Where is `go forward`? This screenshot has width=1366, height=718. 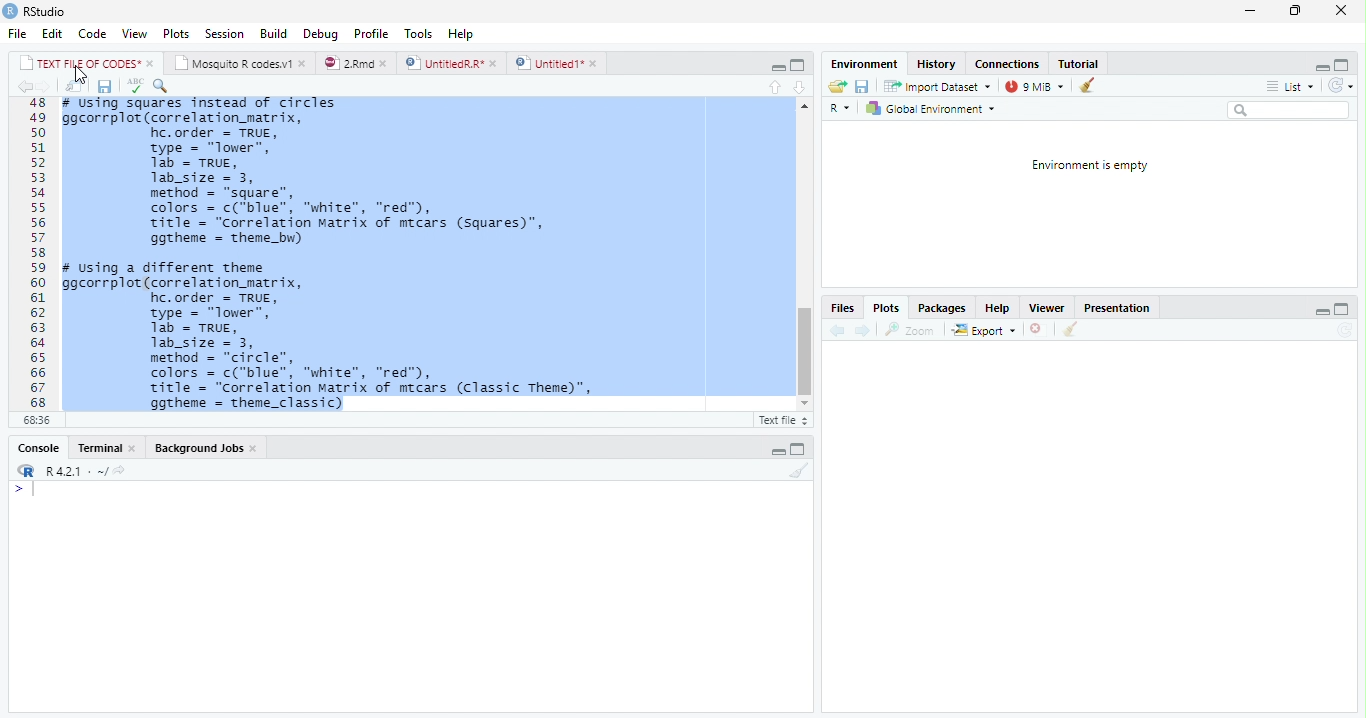 go forward is located at coordinates (863, 332).